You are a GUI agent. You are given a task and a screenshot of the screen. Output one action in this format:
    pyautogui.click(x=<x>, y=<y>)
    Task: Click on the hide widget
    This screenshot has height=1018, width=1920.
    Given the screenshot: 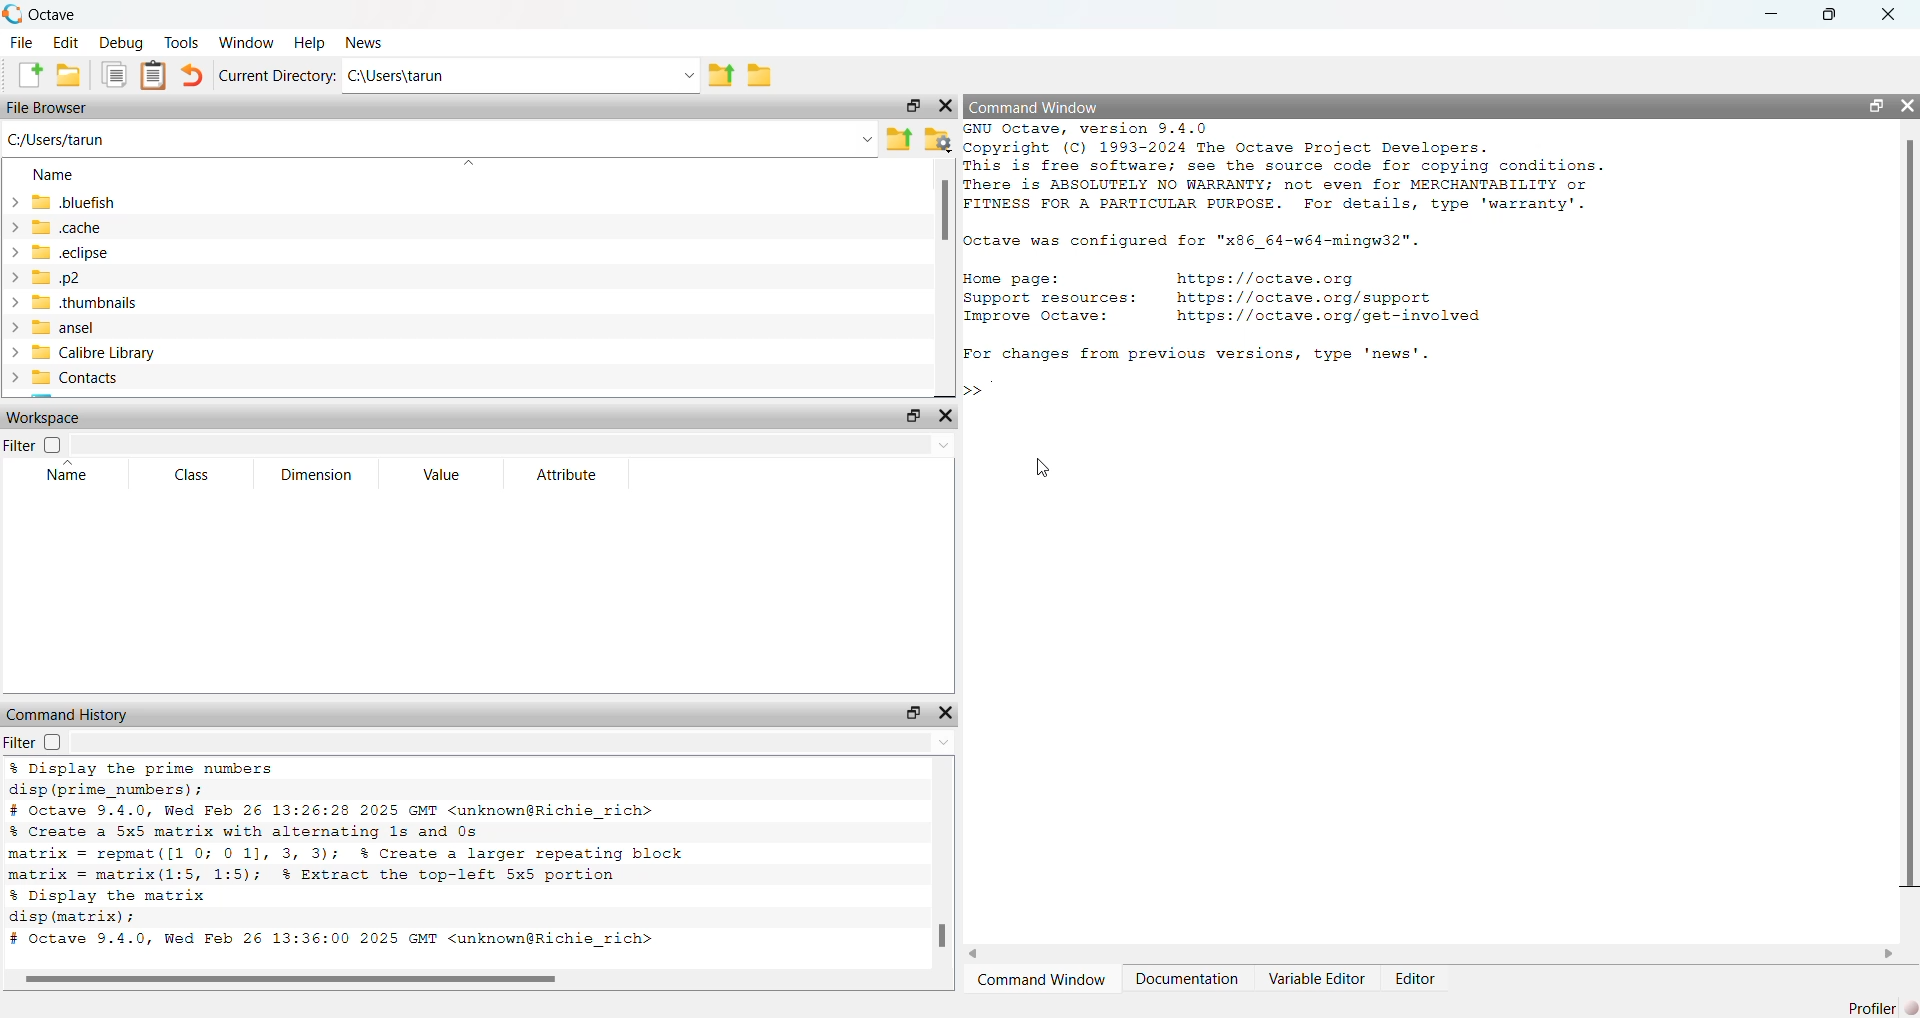 What is the action you would take?
    pyautogui.click(x=947, y=107)
    